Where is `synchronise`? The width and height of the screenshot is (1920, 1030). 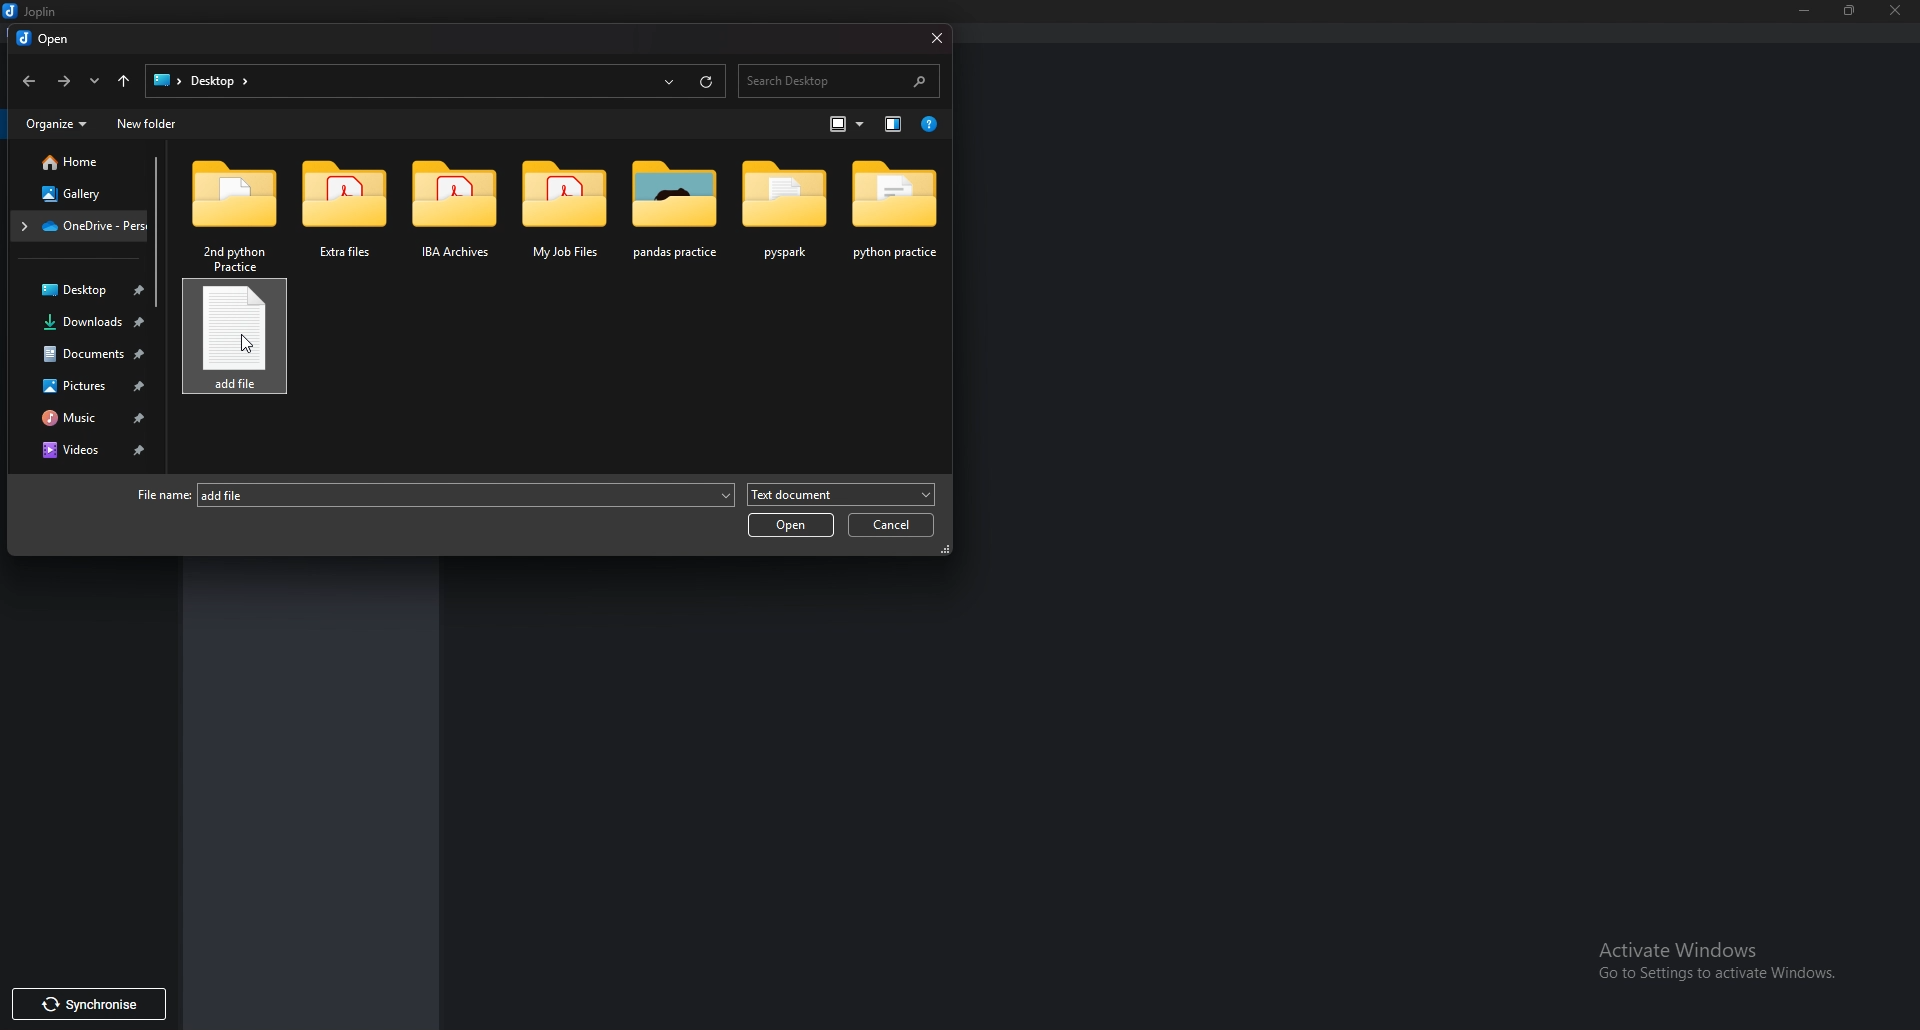 synchronise is located at coordinates (101, 1002).